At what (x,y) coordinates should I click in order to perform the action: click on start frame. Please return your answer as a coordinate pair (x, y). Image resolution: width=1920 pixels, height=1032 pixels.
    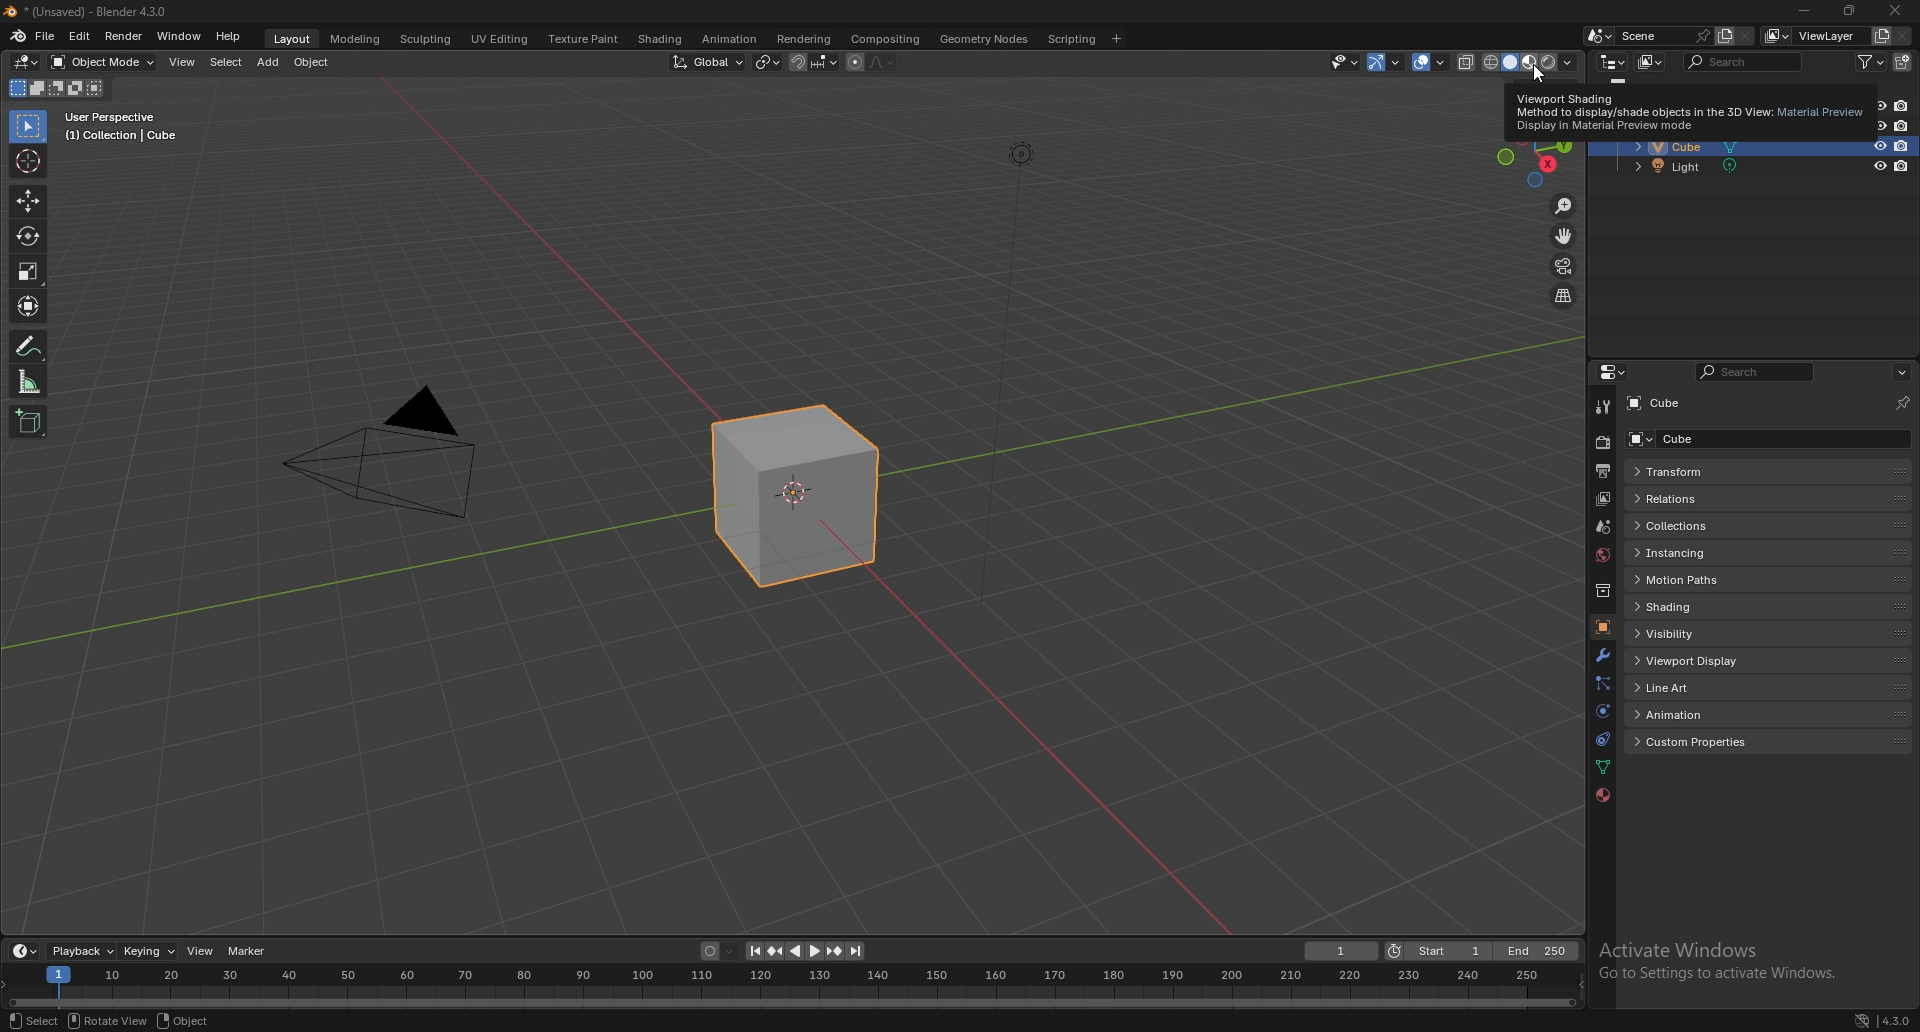
    Looking at the image, I should click on (1440, 951).